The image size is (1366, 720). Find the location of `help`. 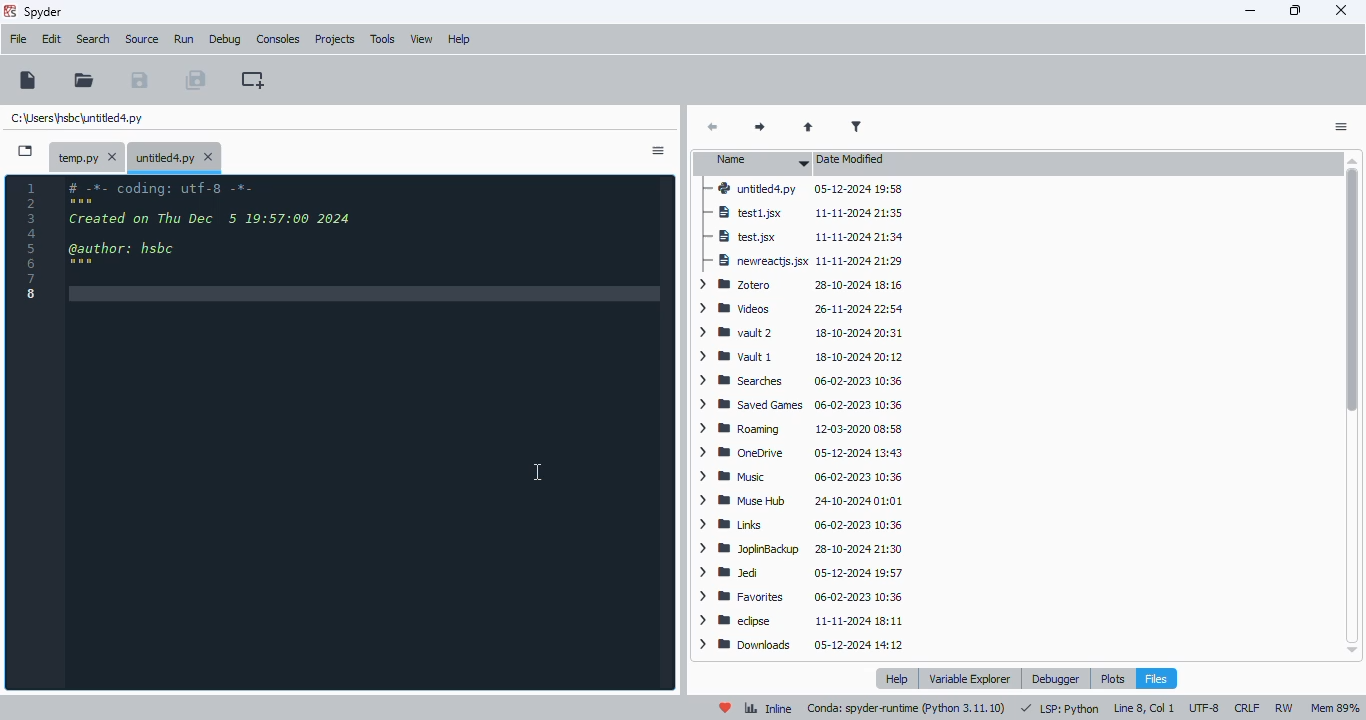

help is located at coordinates (460, 40).